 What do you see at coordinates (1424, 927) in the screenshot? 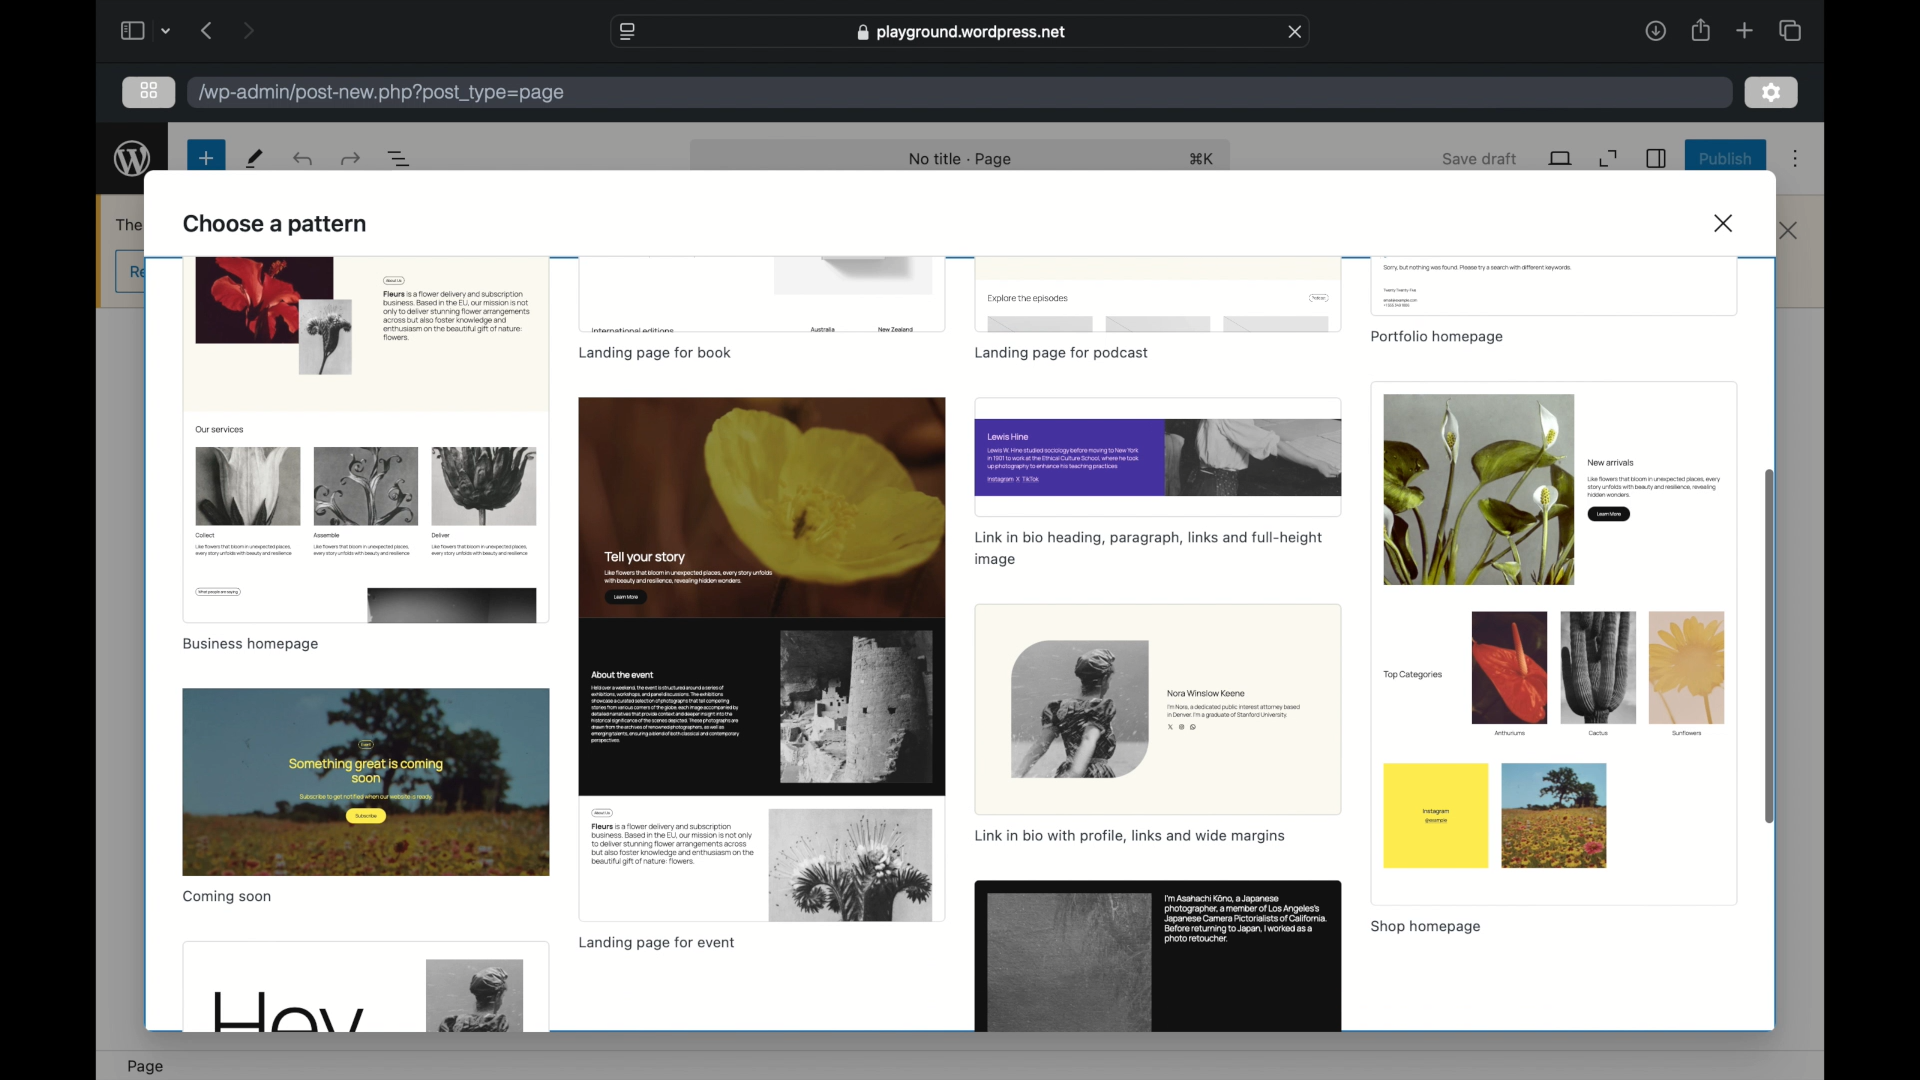
I see `shop homepage` at bounding box center [1424, 927].